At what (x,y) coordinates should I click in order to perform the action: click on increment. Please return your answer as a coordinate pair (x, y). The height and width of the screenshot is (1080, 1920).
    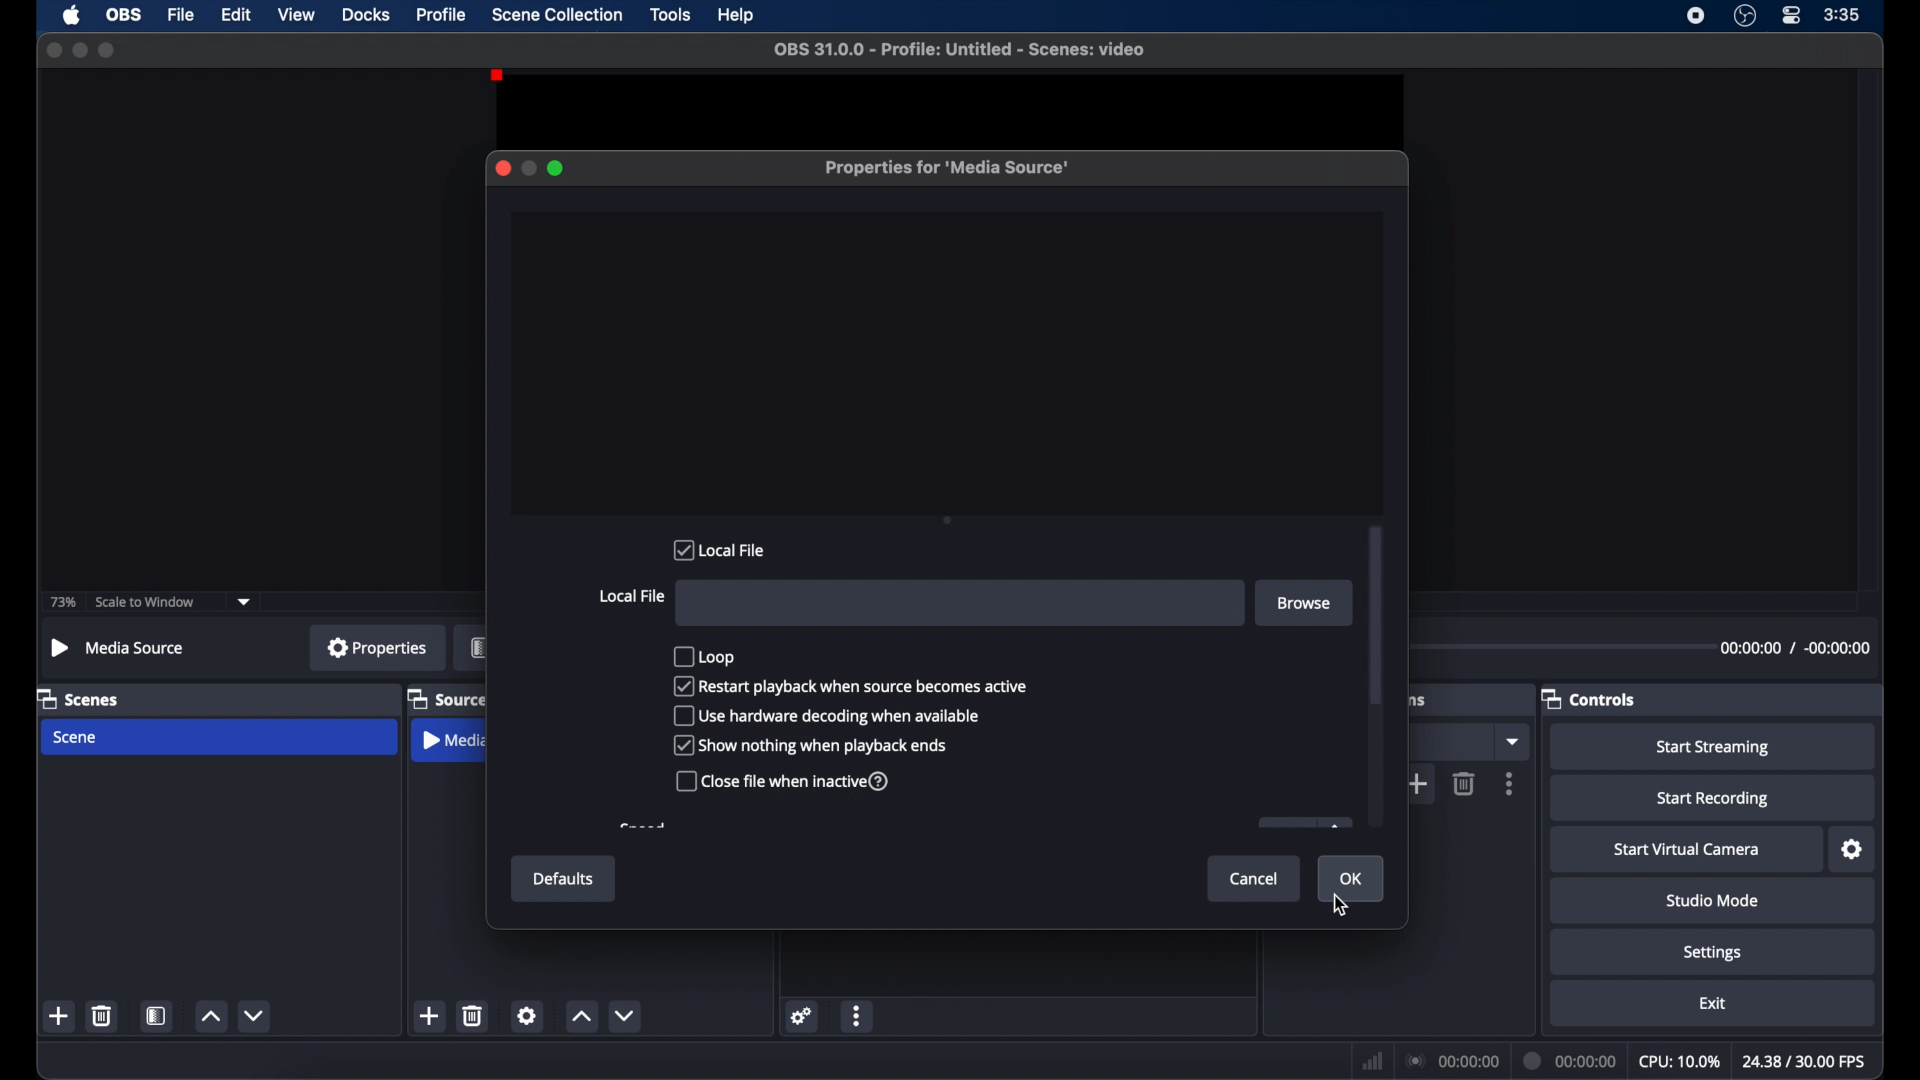
    Looking at the image, I should click on (210, 1015).